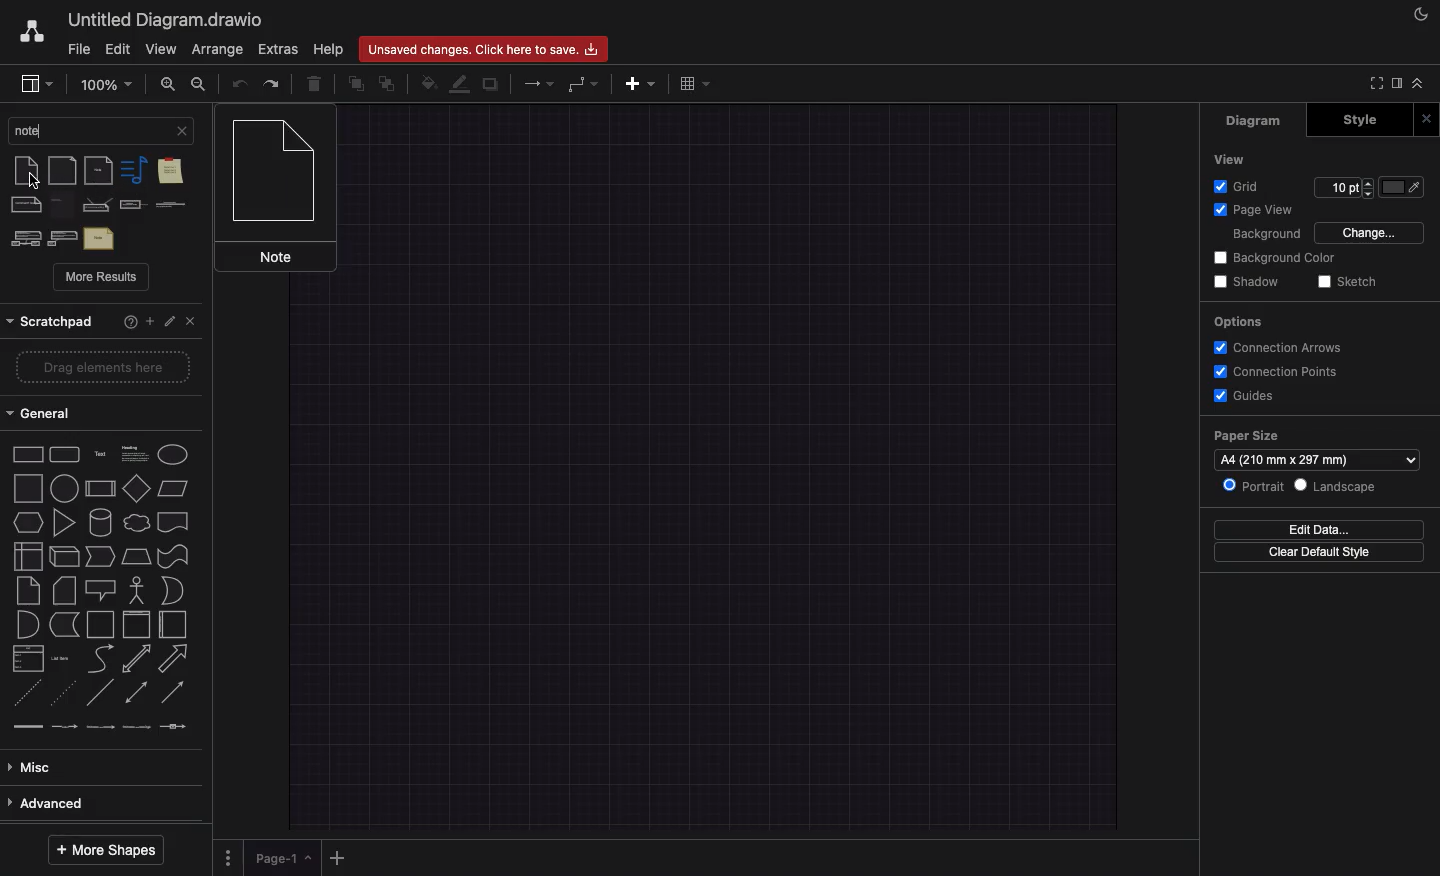 This screenshot has width=1440, height=876. What do you see at coordinates (1422, 84) in the screenshot?
I see `Collapse` at bounding box center [1422, 84].